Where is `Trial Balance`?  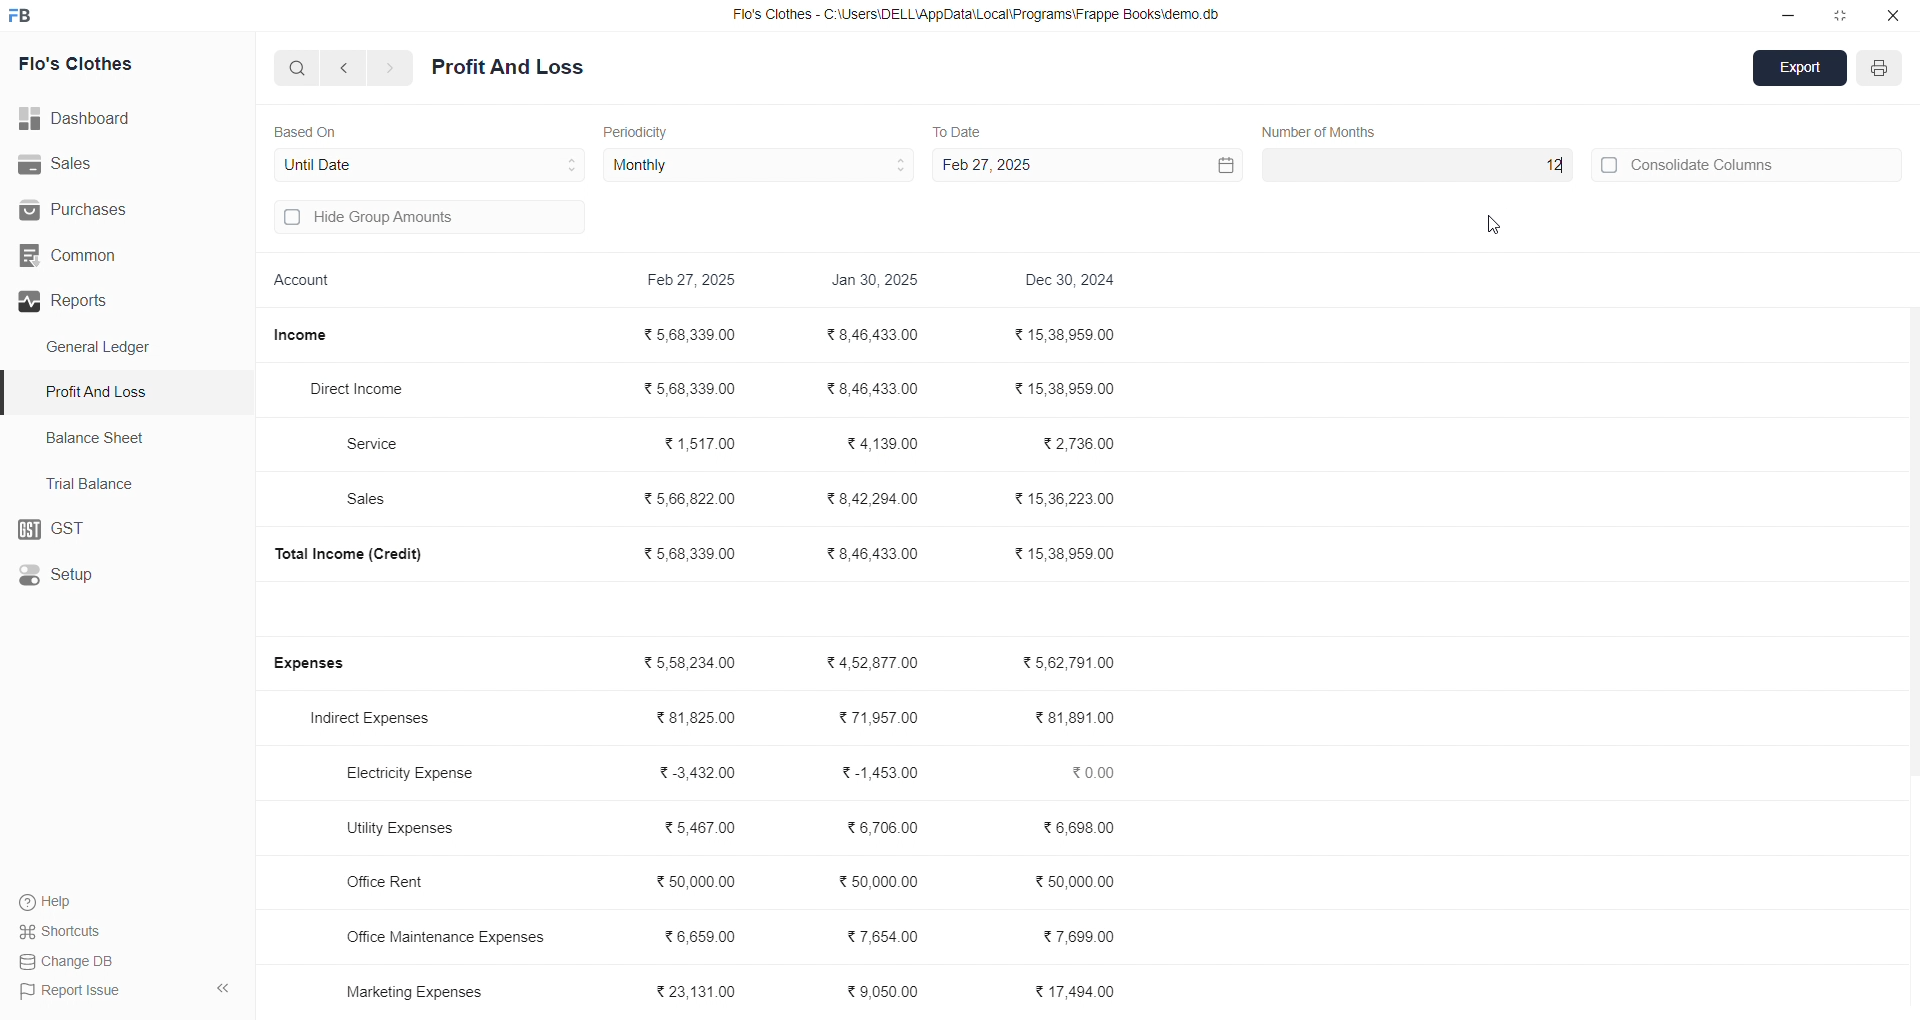 Trial Balance is located at coordinates (96, 483).